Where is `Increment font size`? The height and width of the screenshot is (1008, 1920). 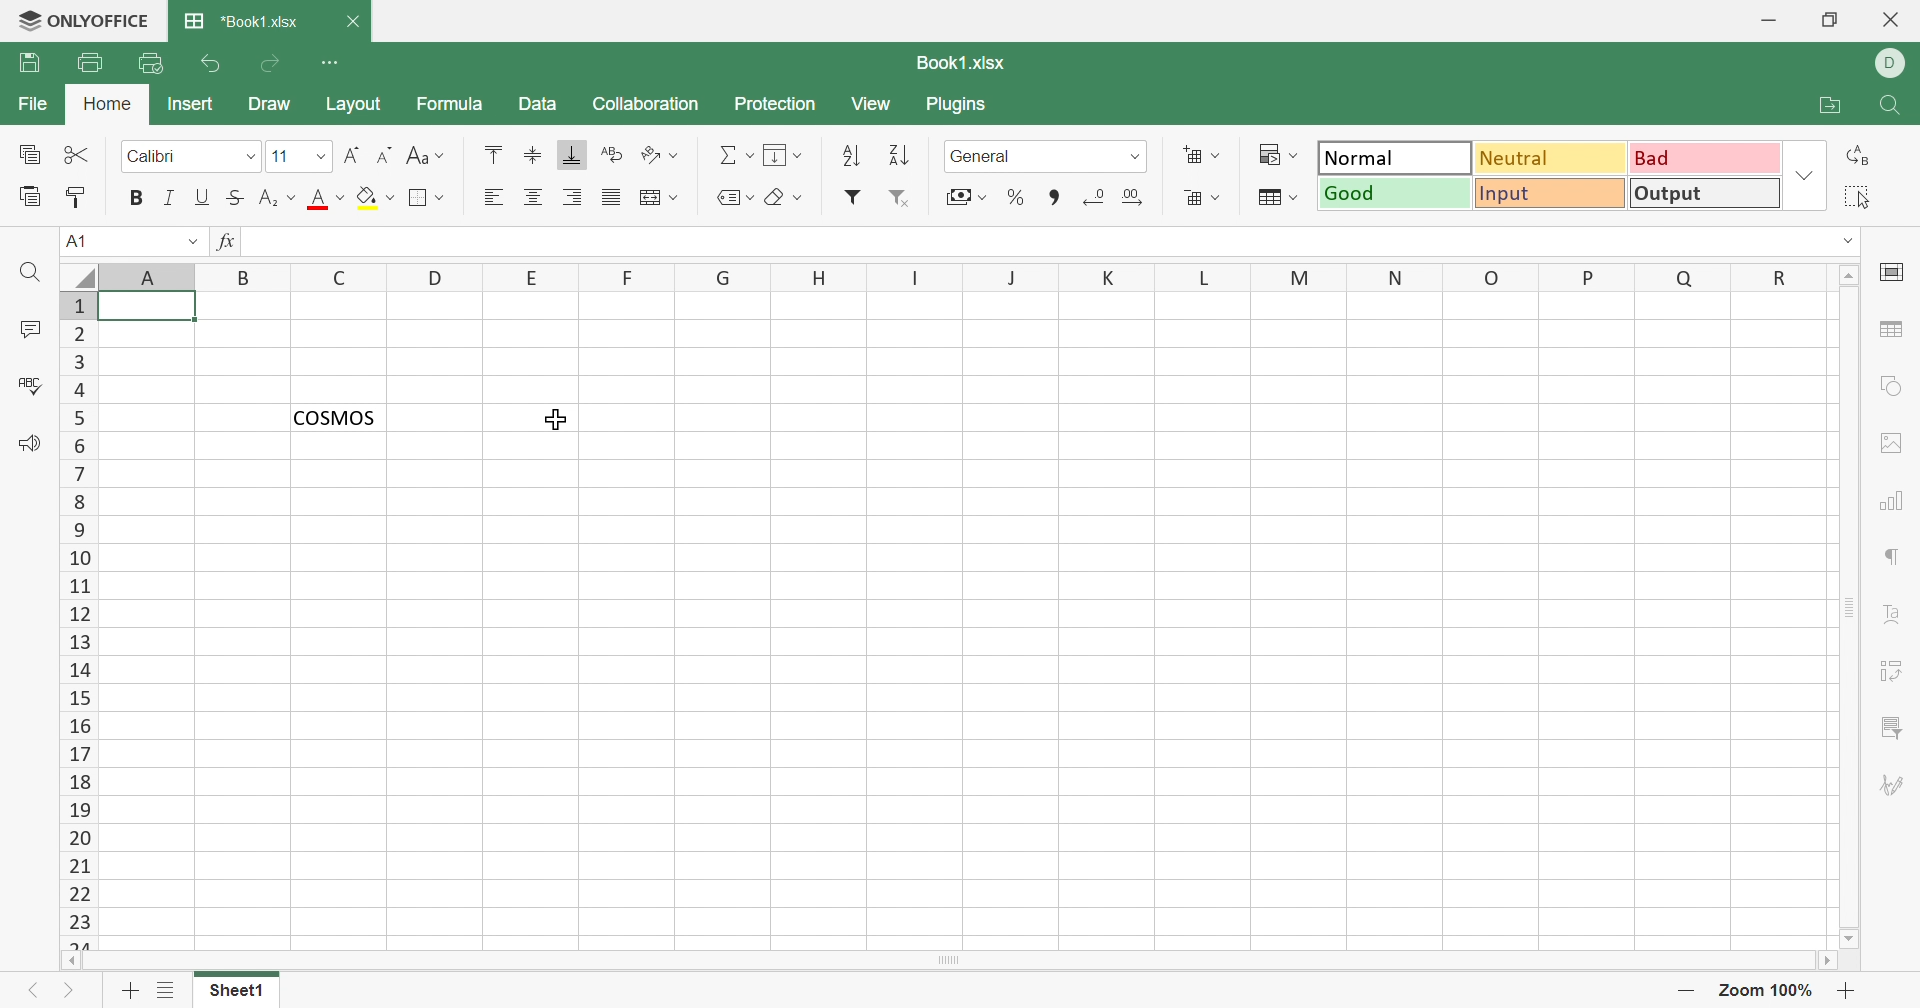
Increment font size is located at coordinates (354, 153).